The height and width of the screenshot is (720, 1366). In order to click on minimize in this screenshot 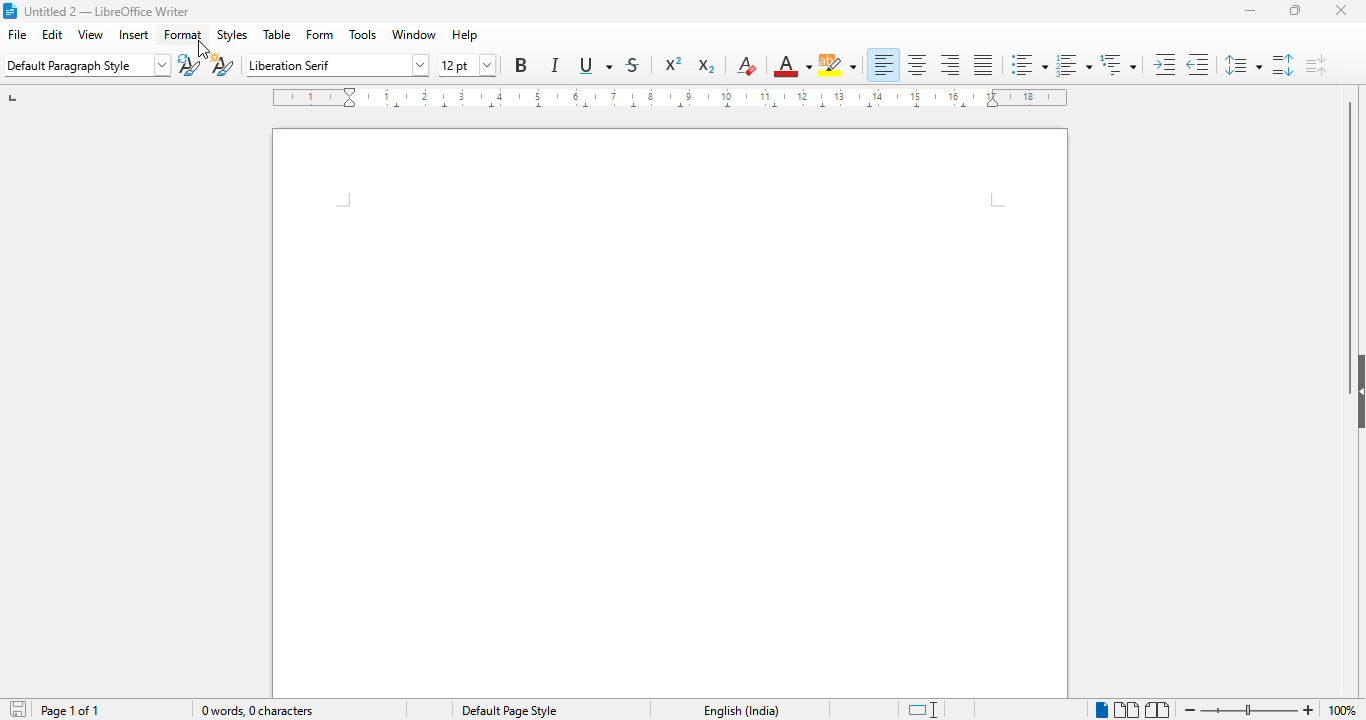, I will do `click(1251, 11)`.